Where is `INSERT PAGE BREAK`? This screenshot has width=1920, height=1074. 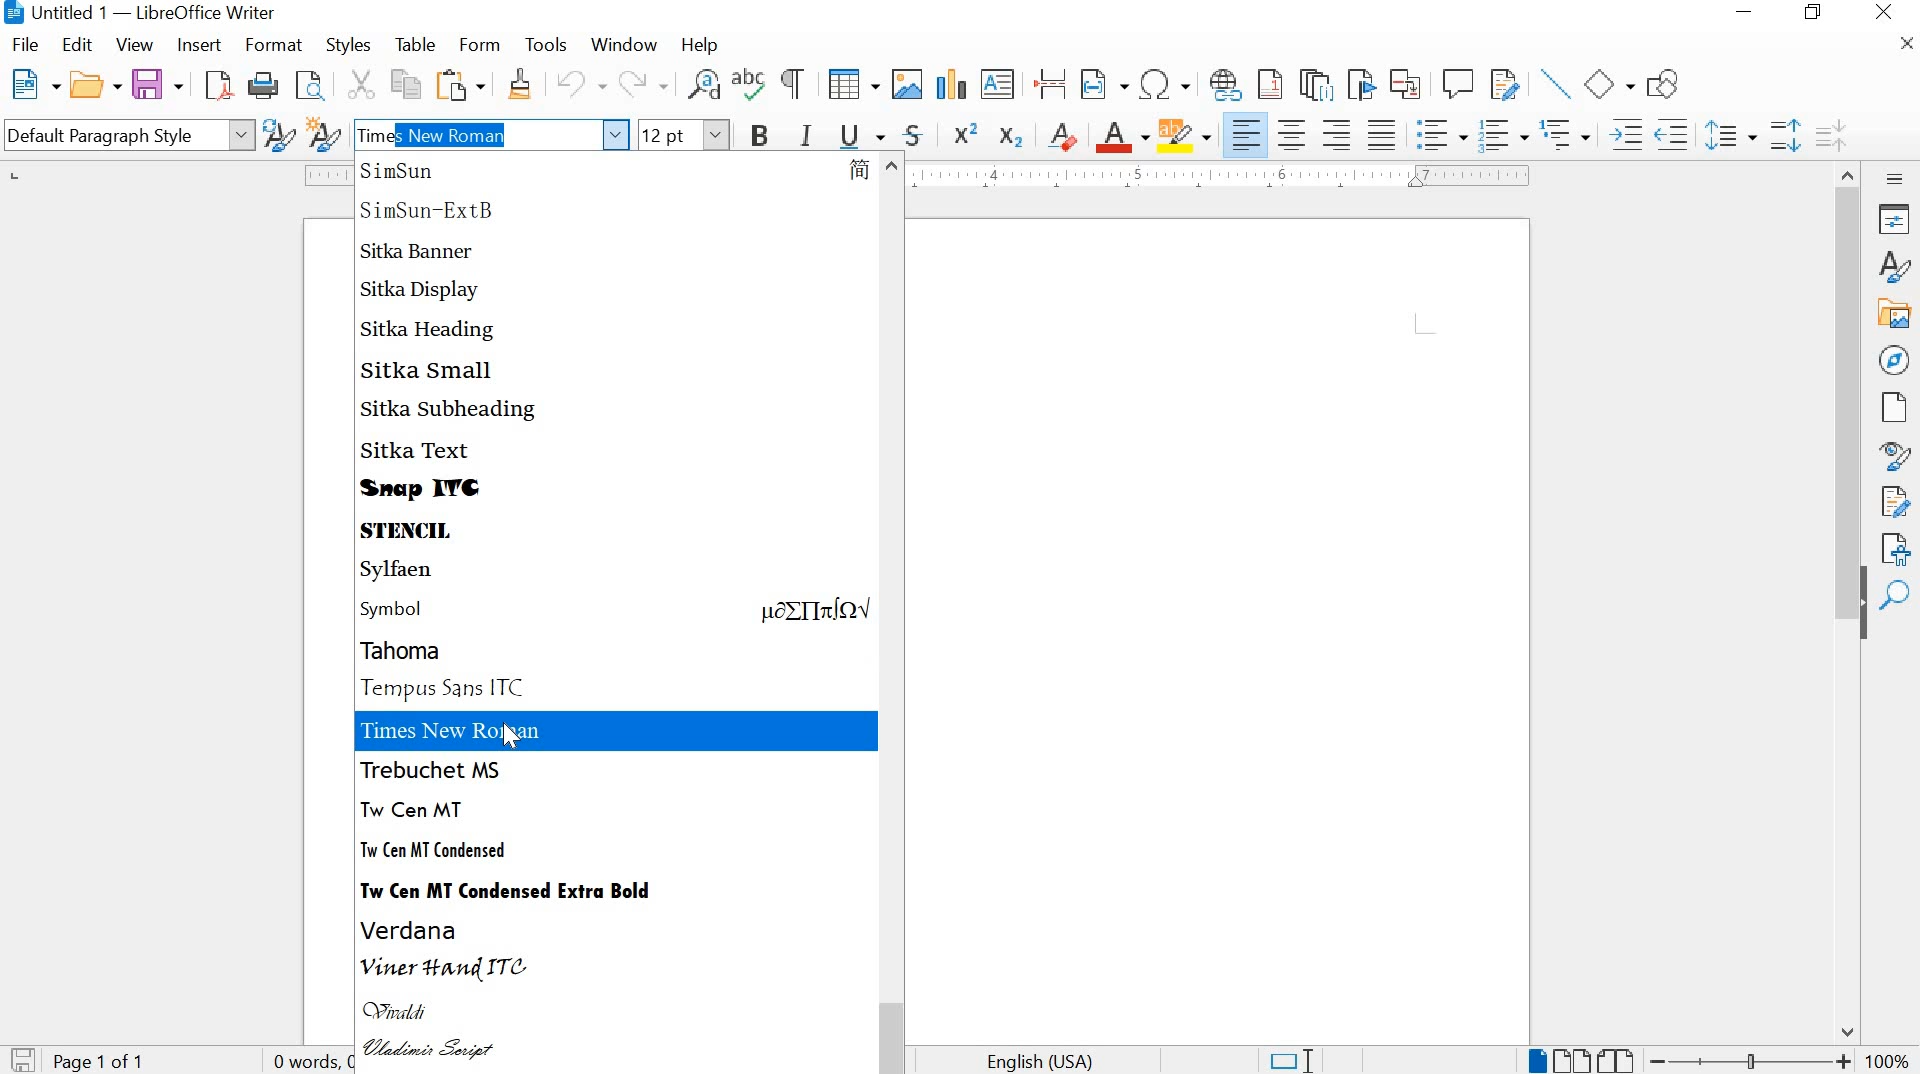 INSERT PAGE BREAK is located at coordinates (1052, 84).